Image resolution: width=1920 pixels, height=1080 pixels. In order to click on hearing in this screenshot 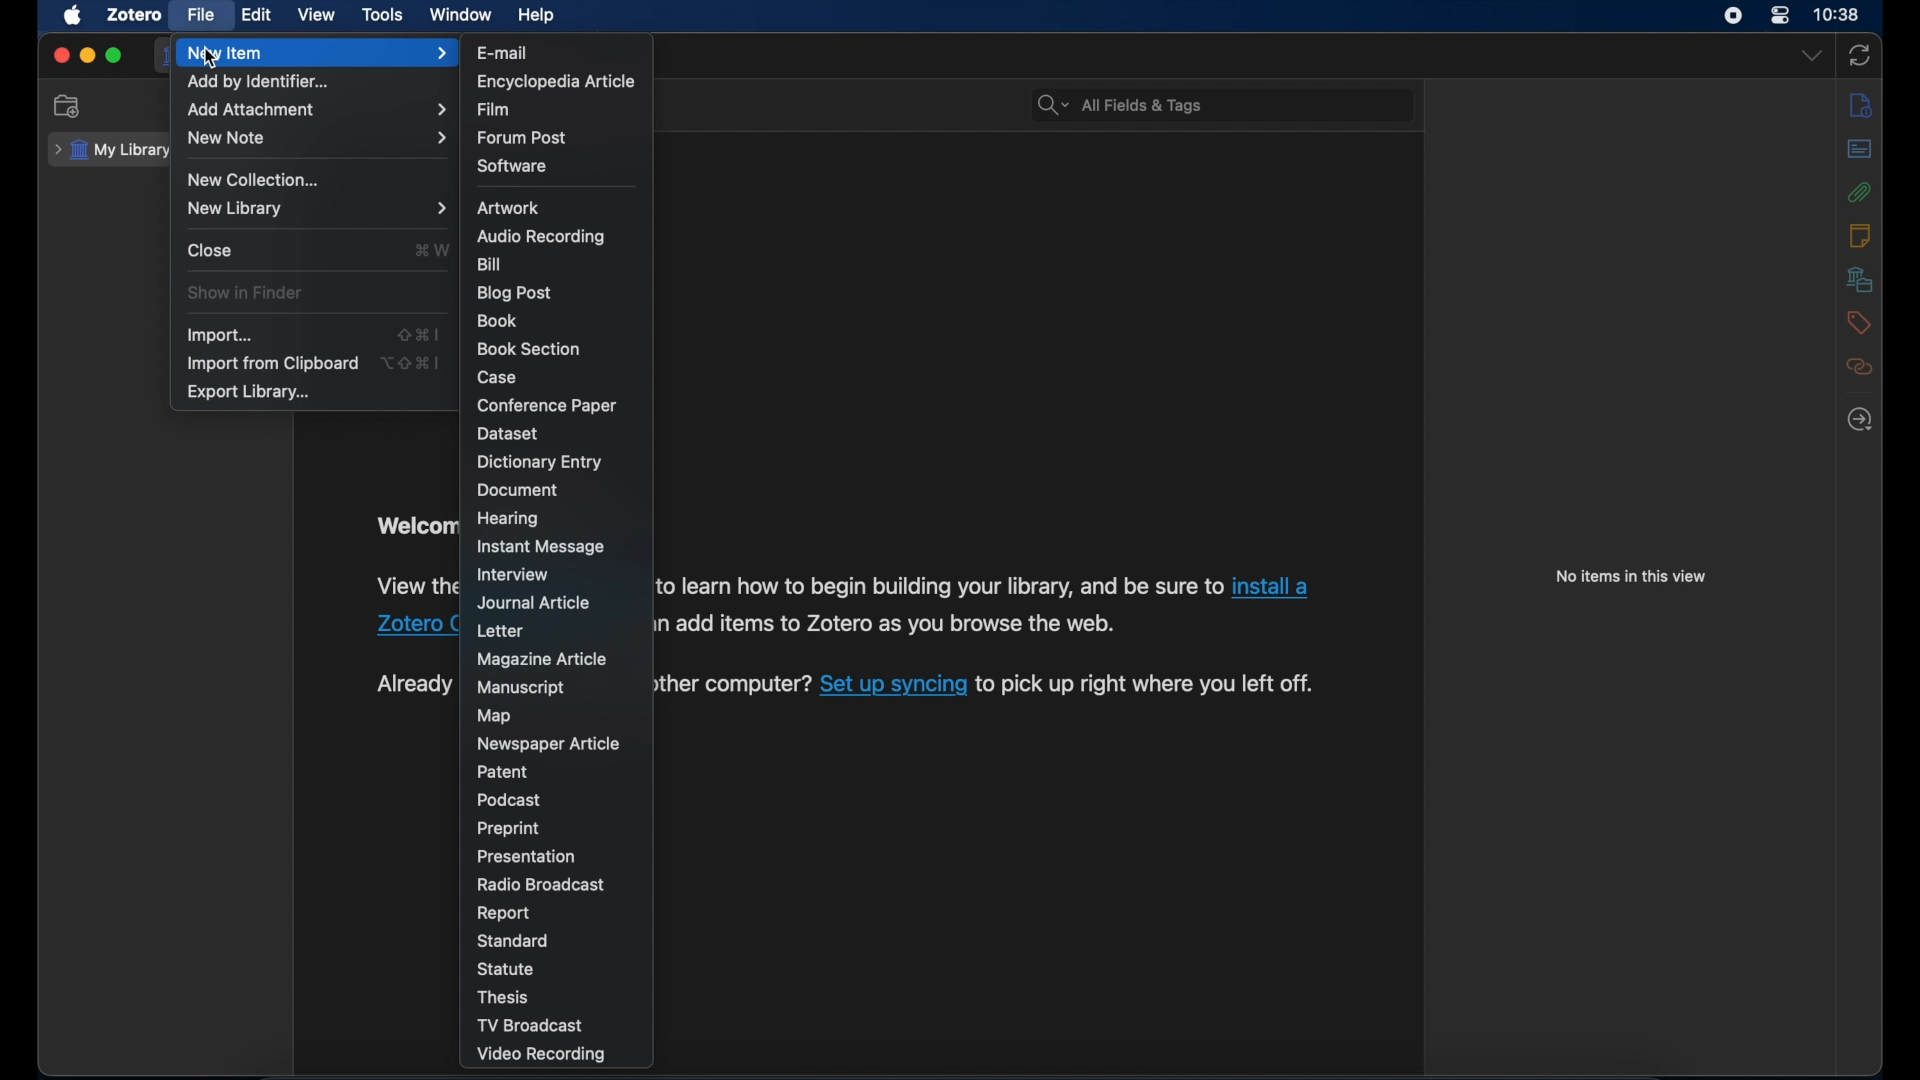, I will do `click(511, 519)`.